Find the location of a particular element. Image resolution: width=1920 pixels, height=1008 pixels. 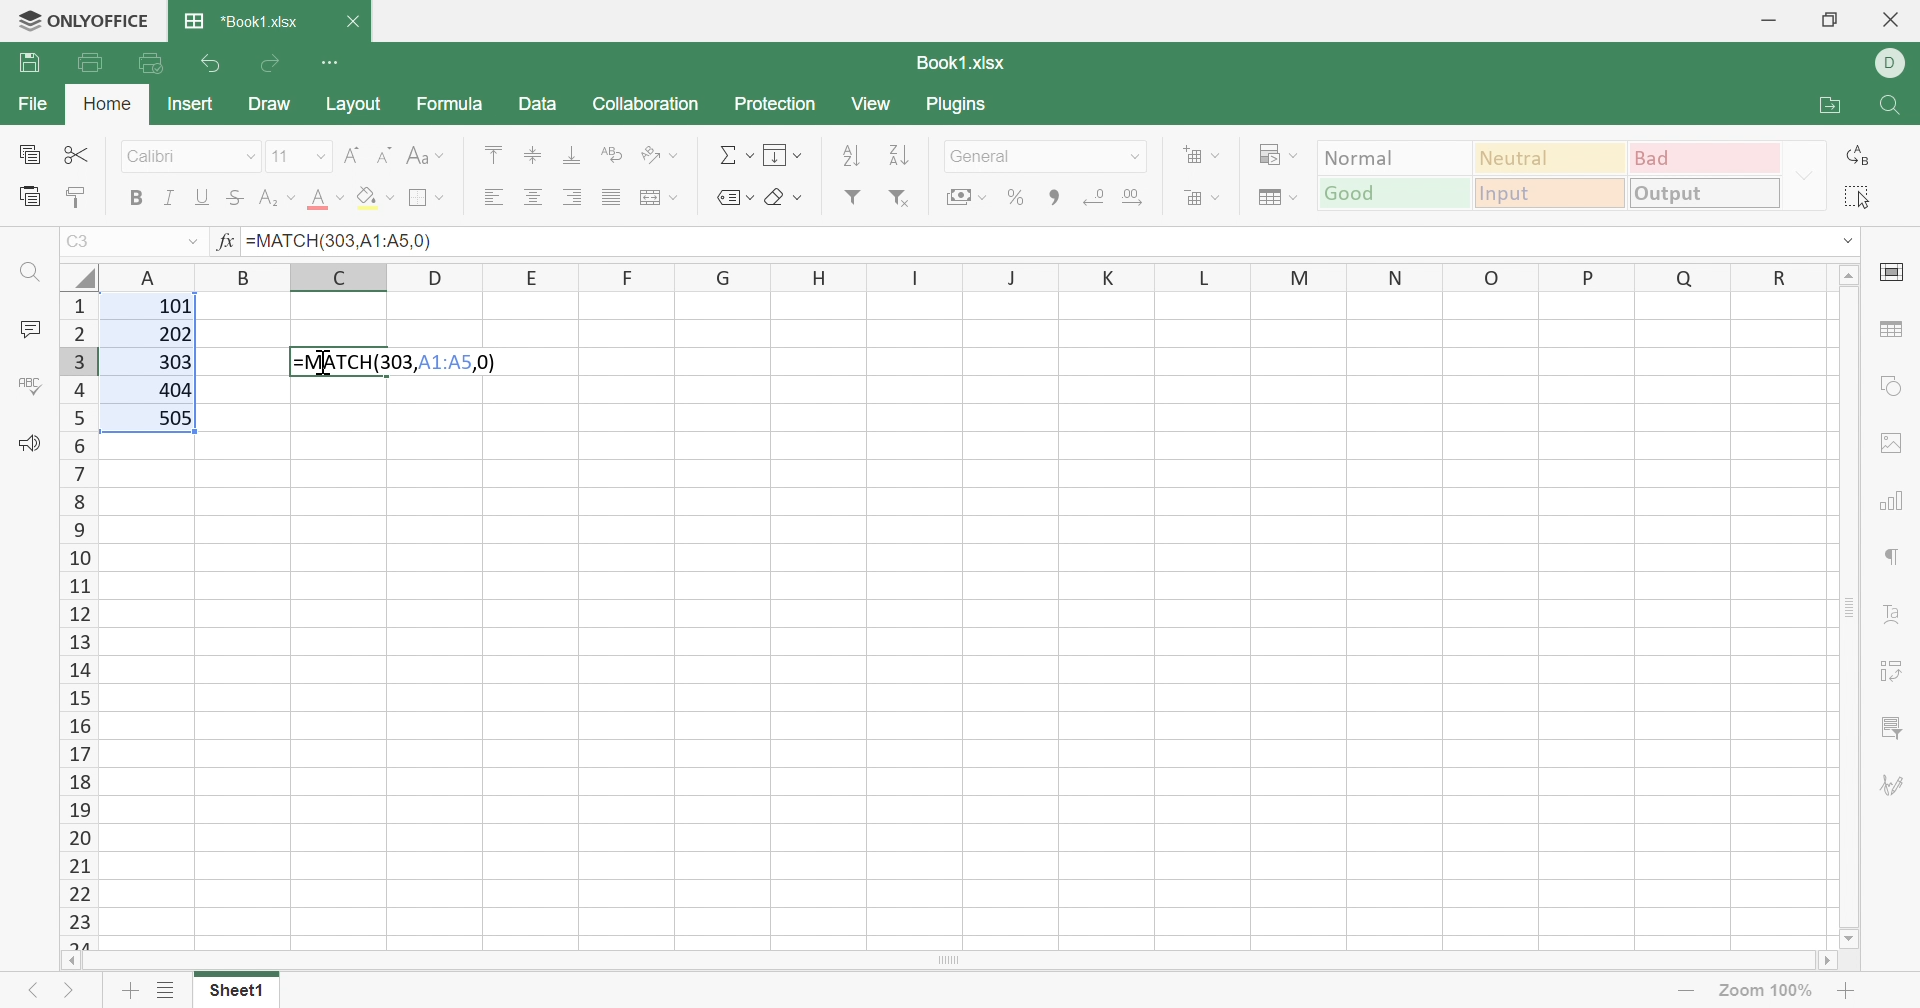

Remove Filter is located at coordinates (899, 199).